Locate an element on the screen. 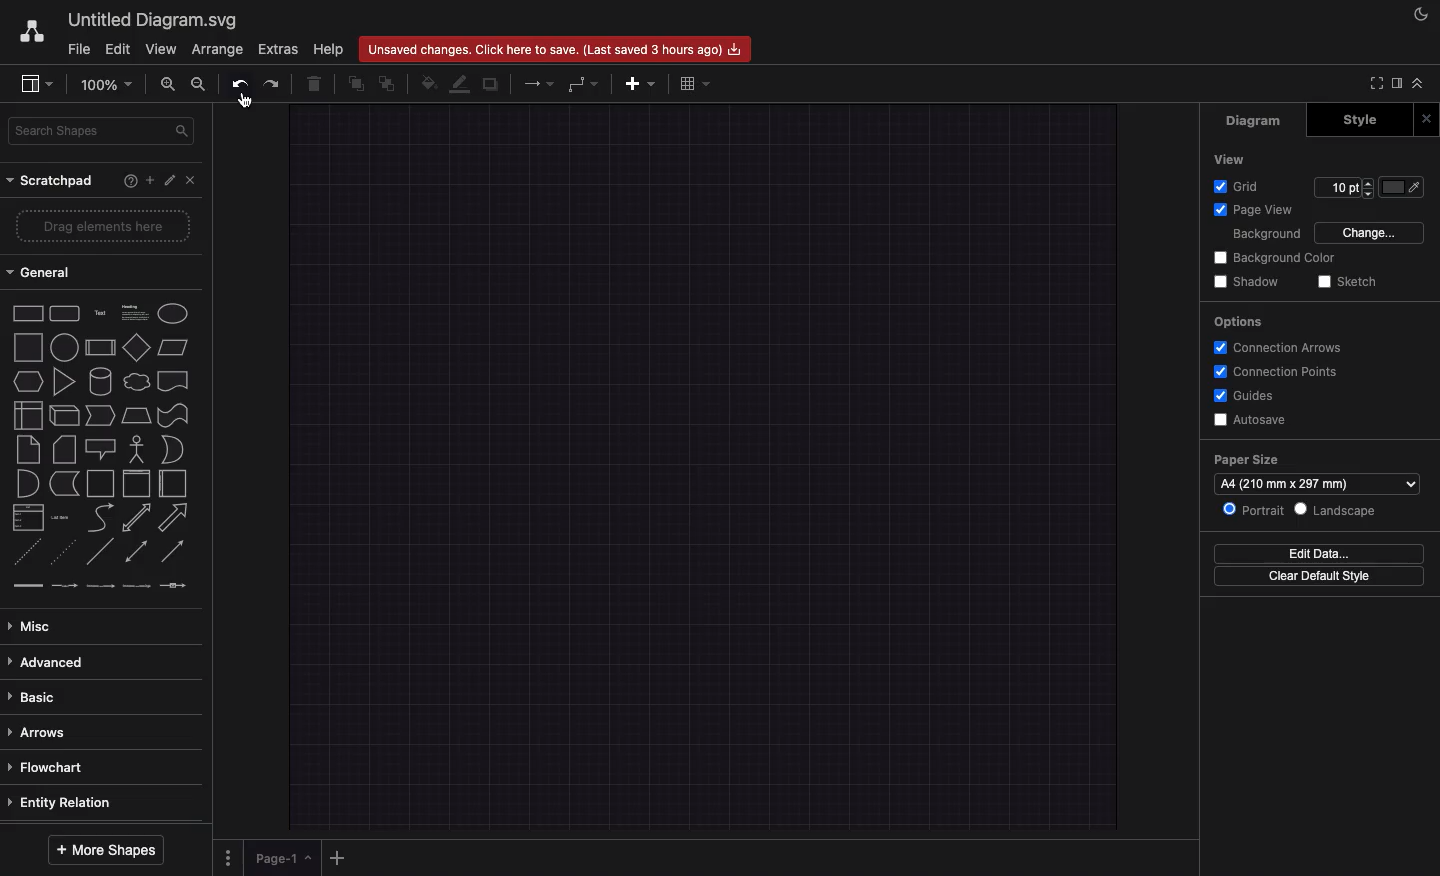 This screenshot has width=1440, height=876. Help is located at coordinates (127, 183).